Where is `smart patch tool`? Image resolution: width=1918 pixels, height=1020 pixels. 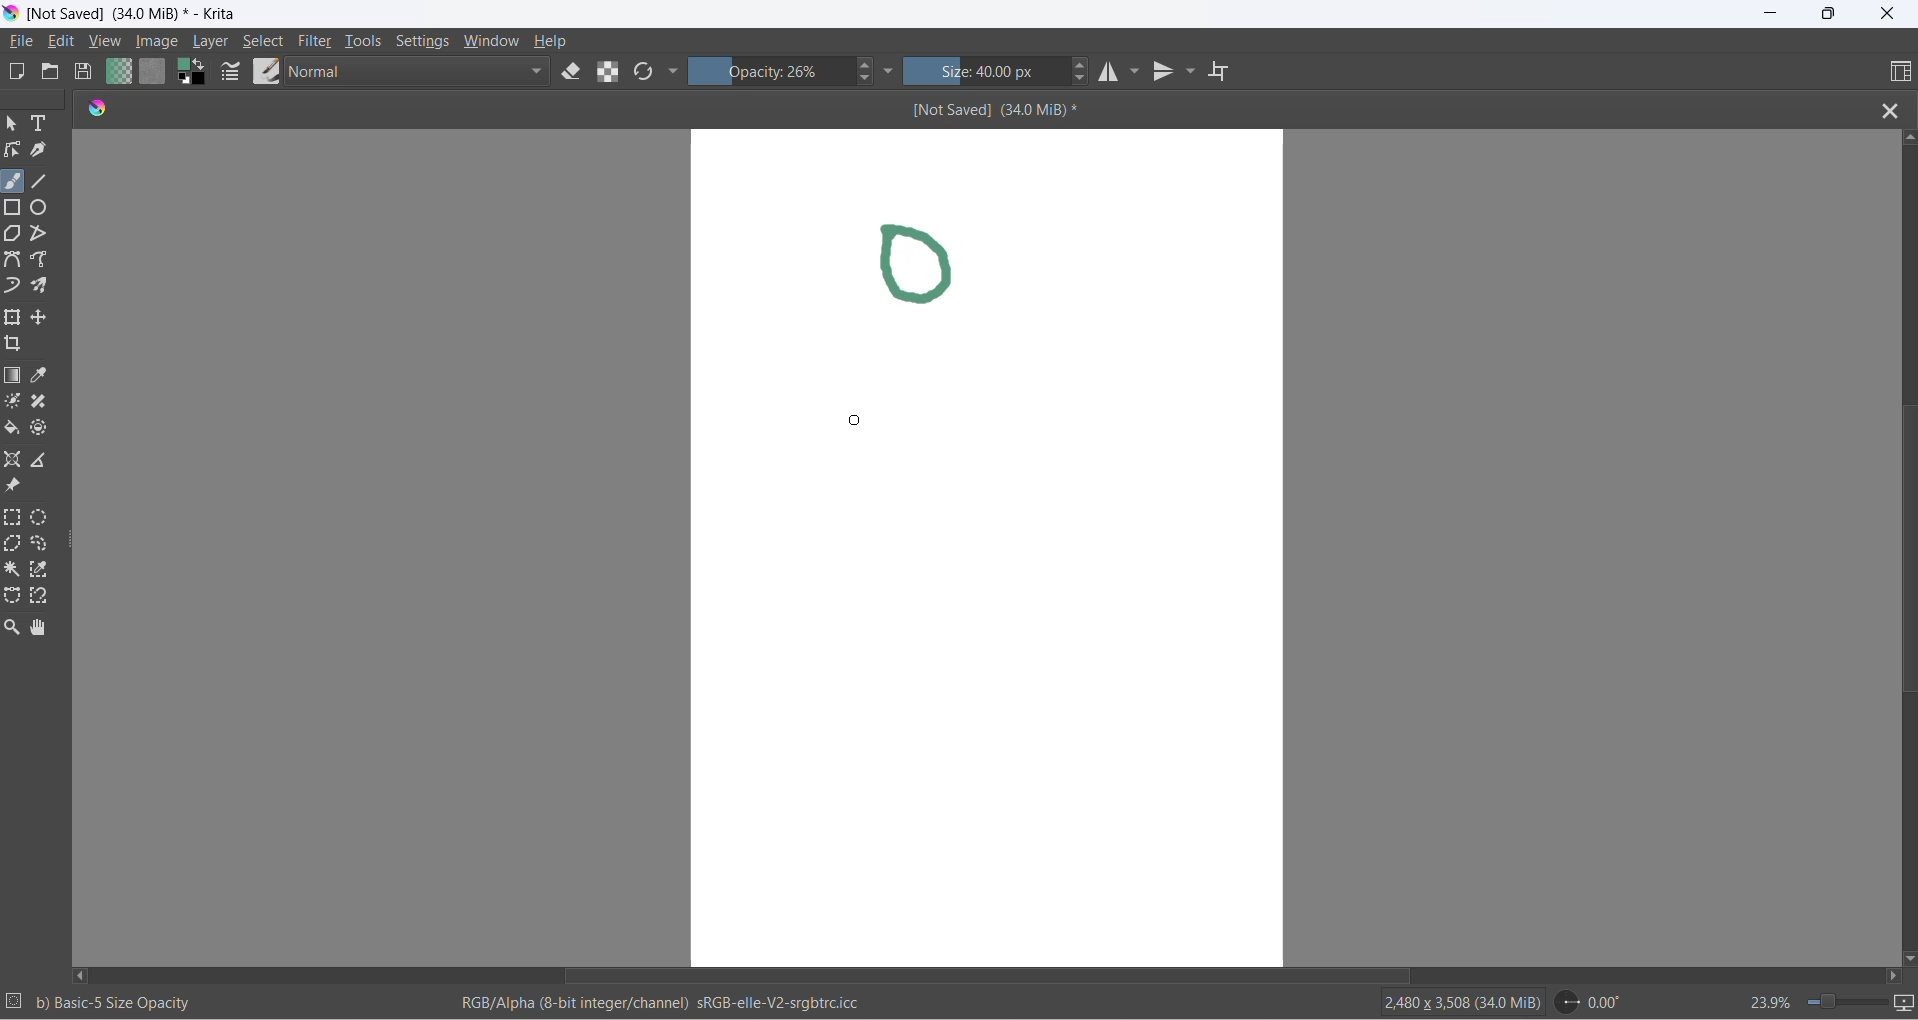 smart patch tool is located at coordinates (46, 403).